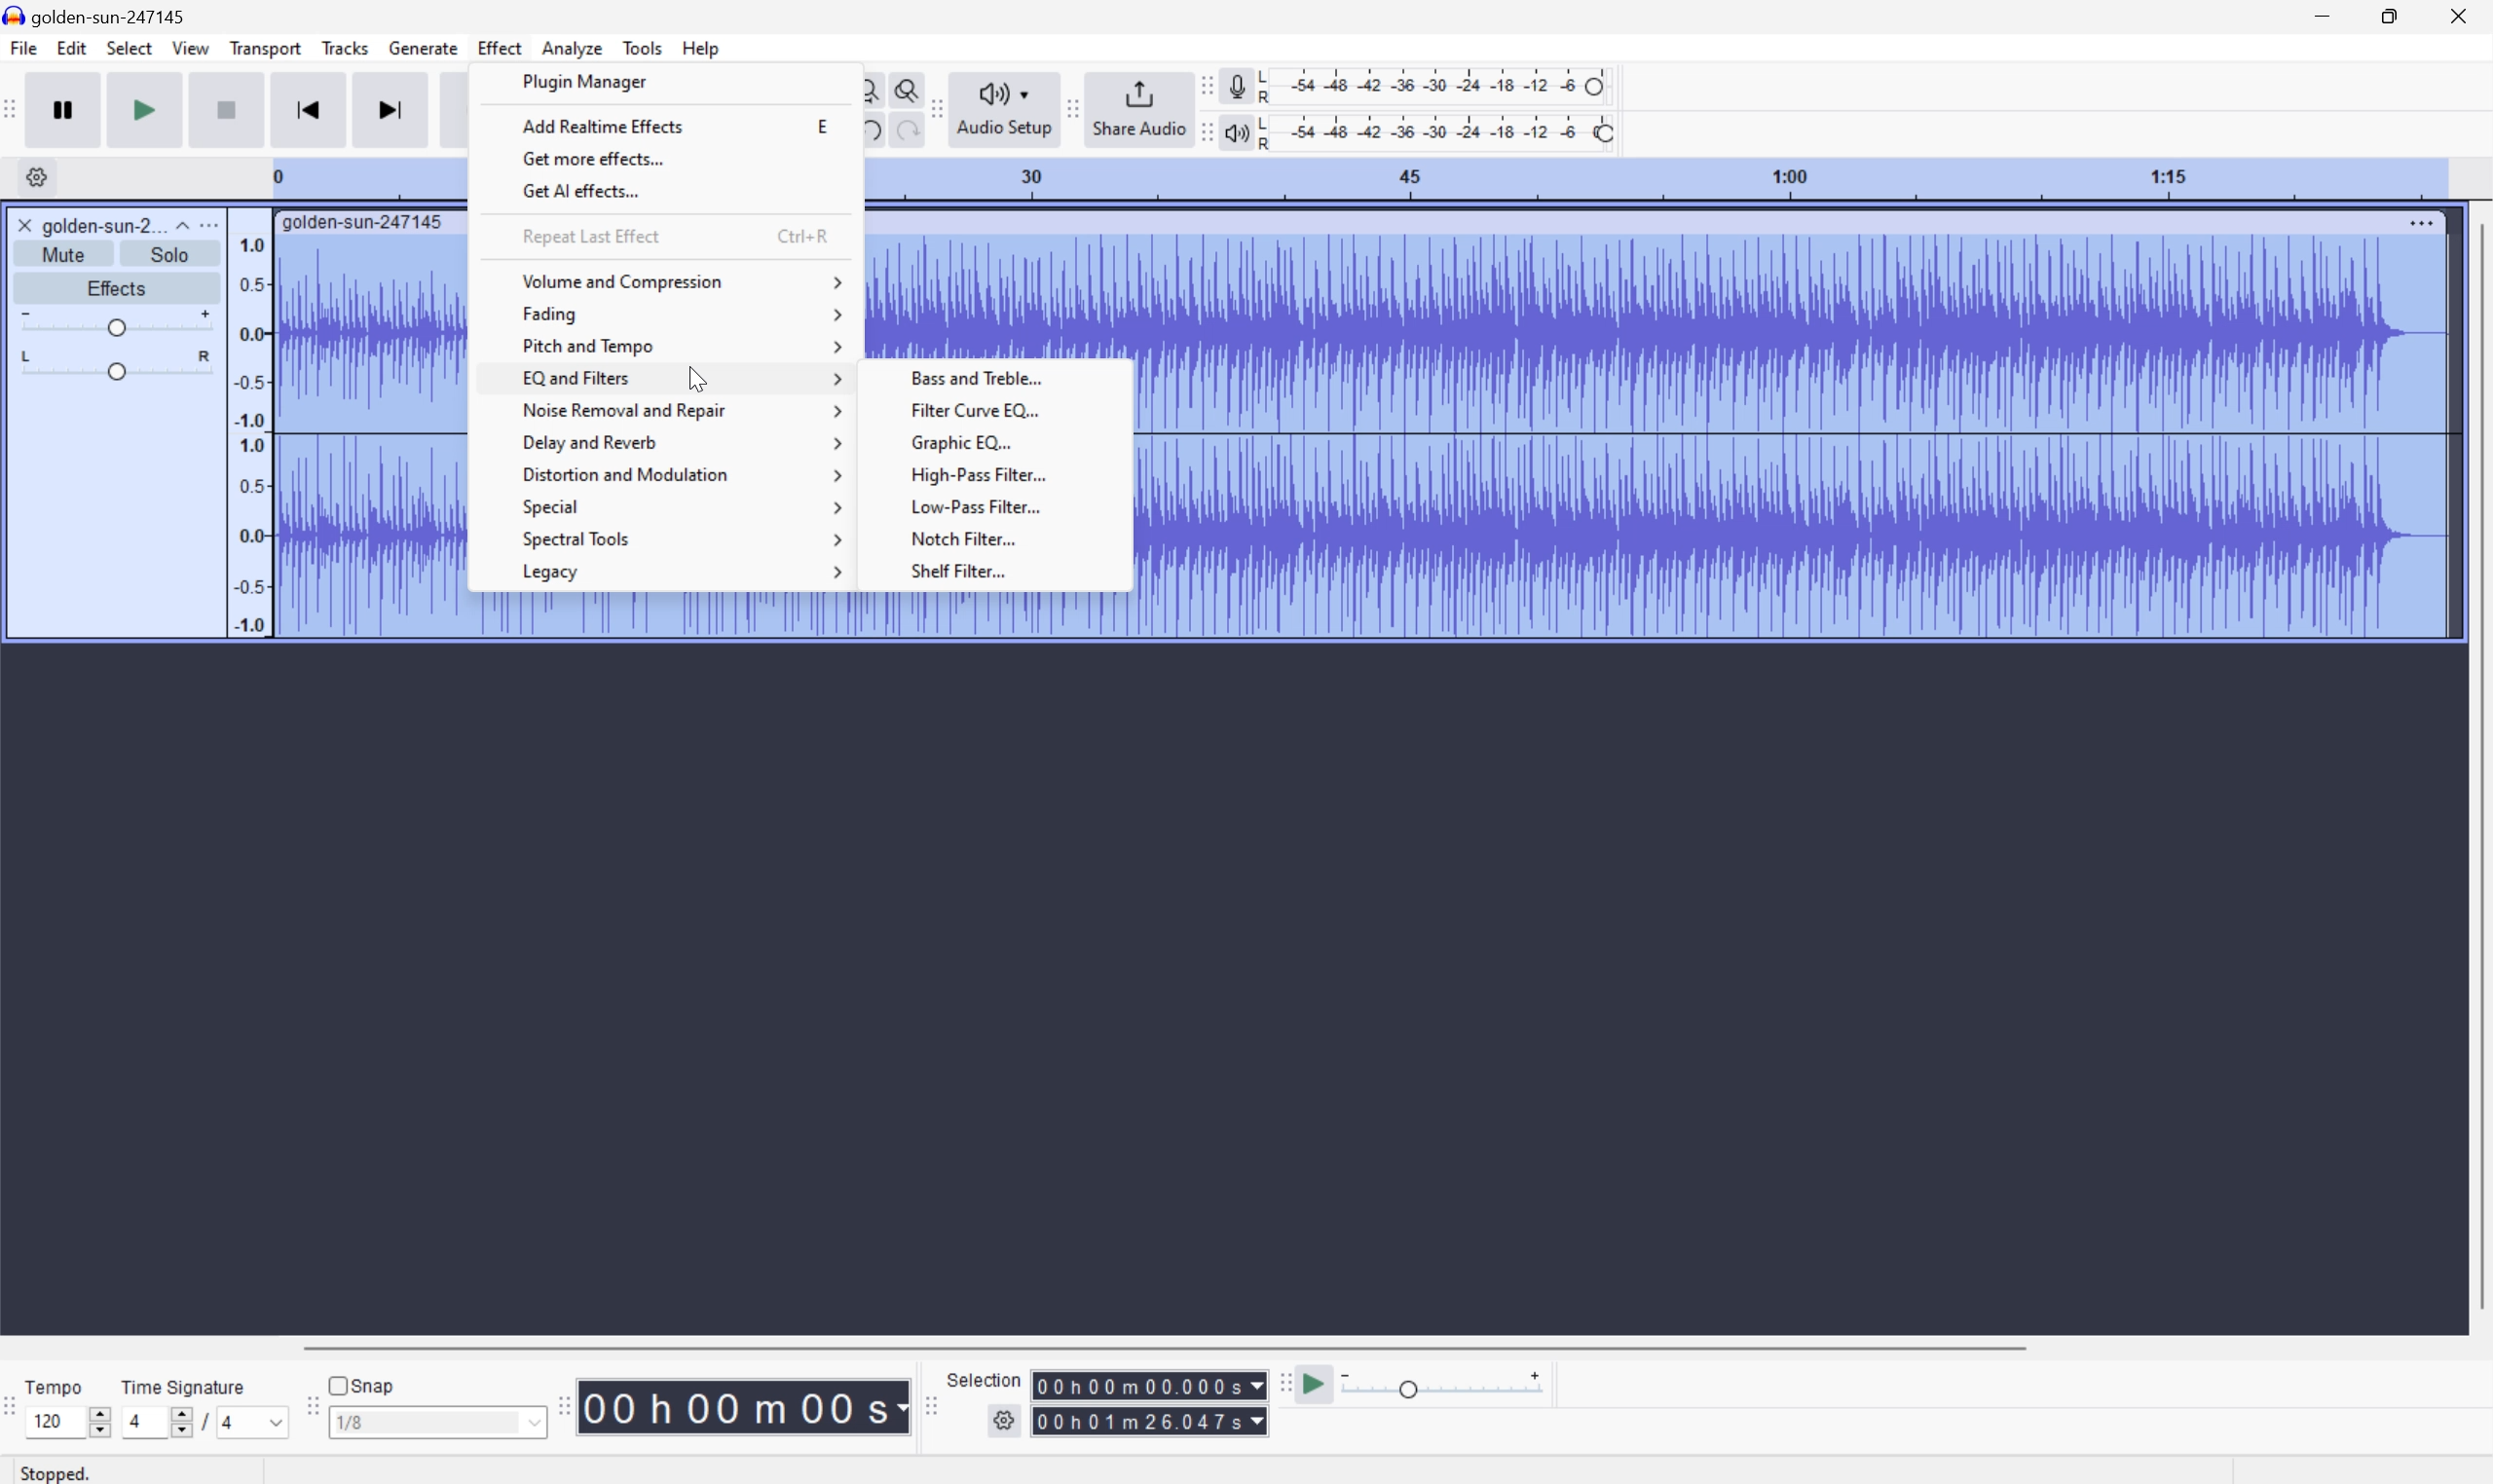 This screenshot has width=2493, height=1484. Describe the element at coordinates (2420, 222) in the screenshot. I see `More` at that location.